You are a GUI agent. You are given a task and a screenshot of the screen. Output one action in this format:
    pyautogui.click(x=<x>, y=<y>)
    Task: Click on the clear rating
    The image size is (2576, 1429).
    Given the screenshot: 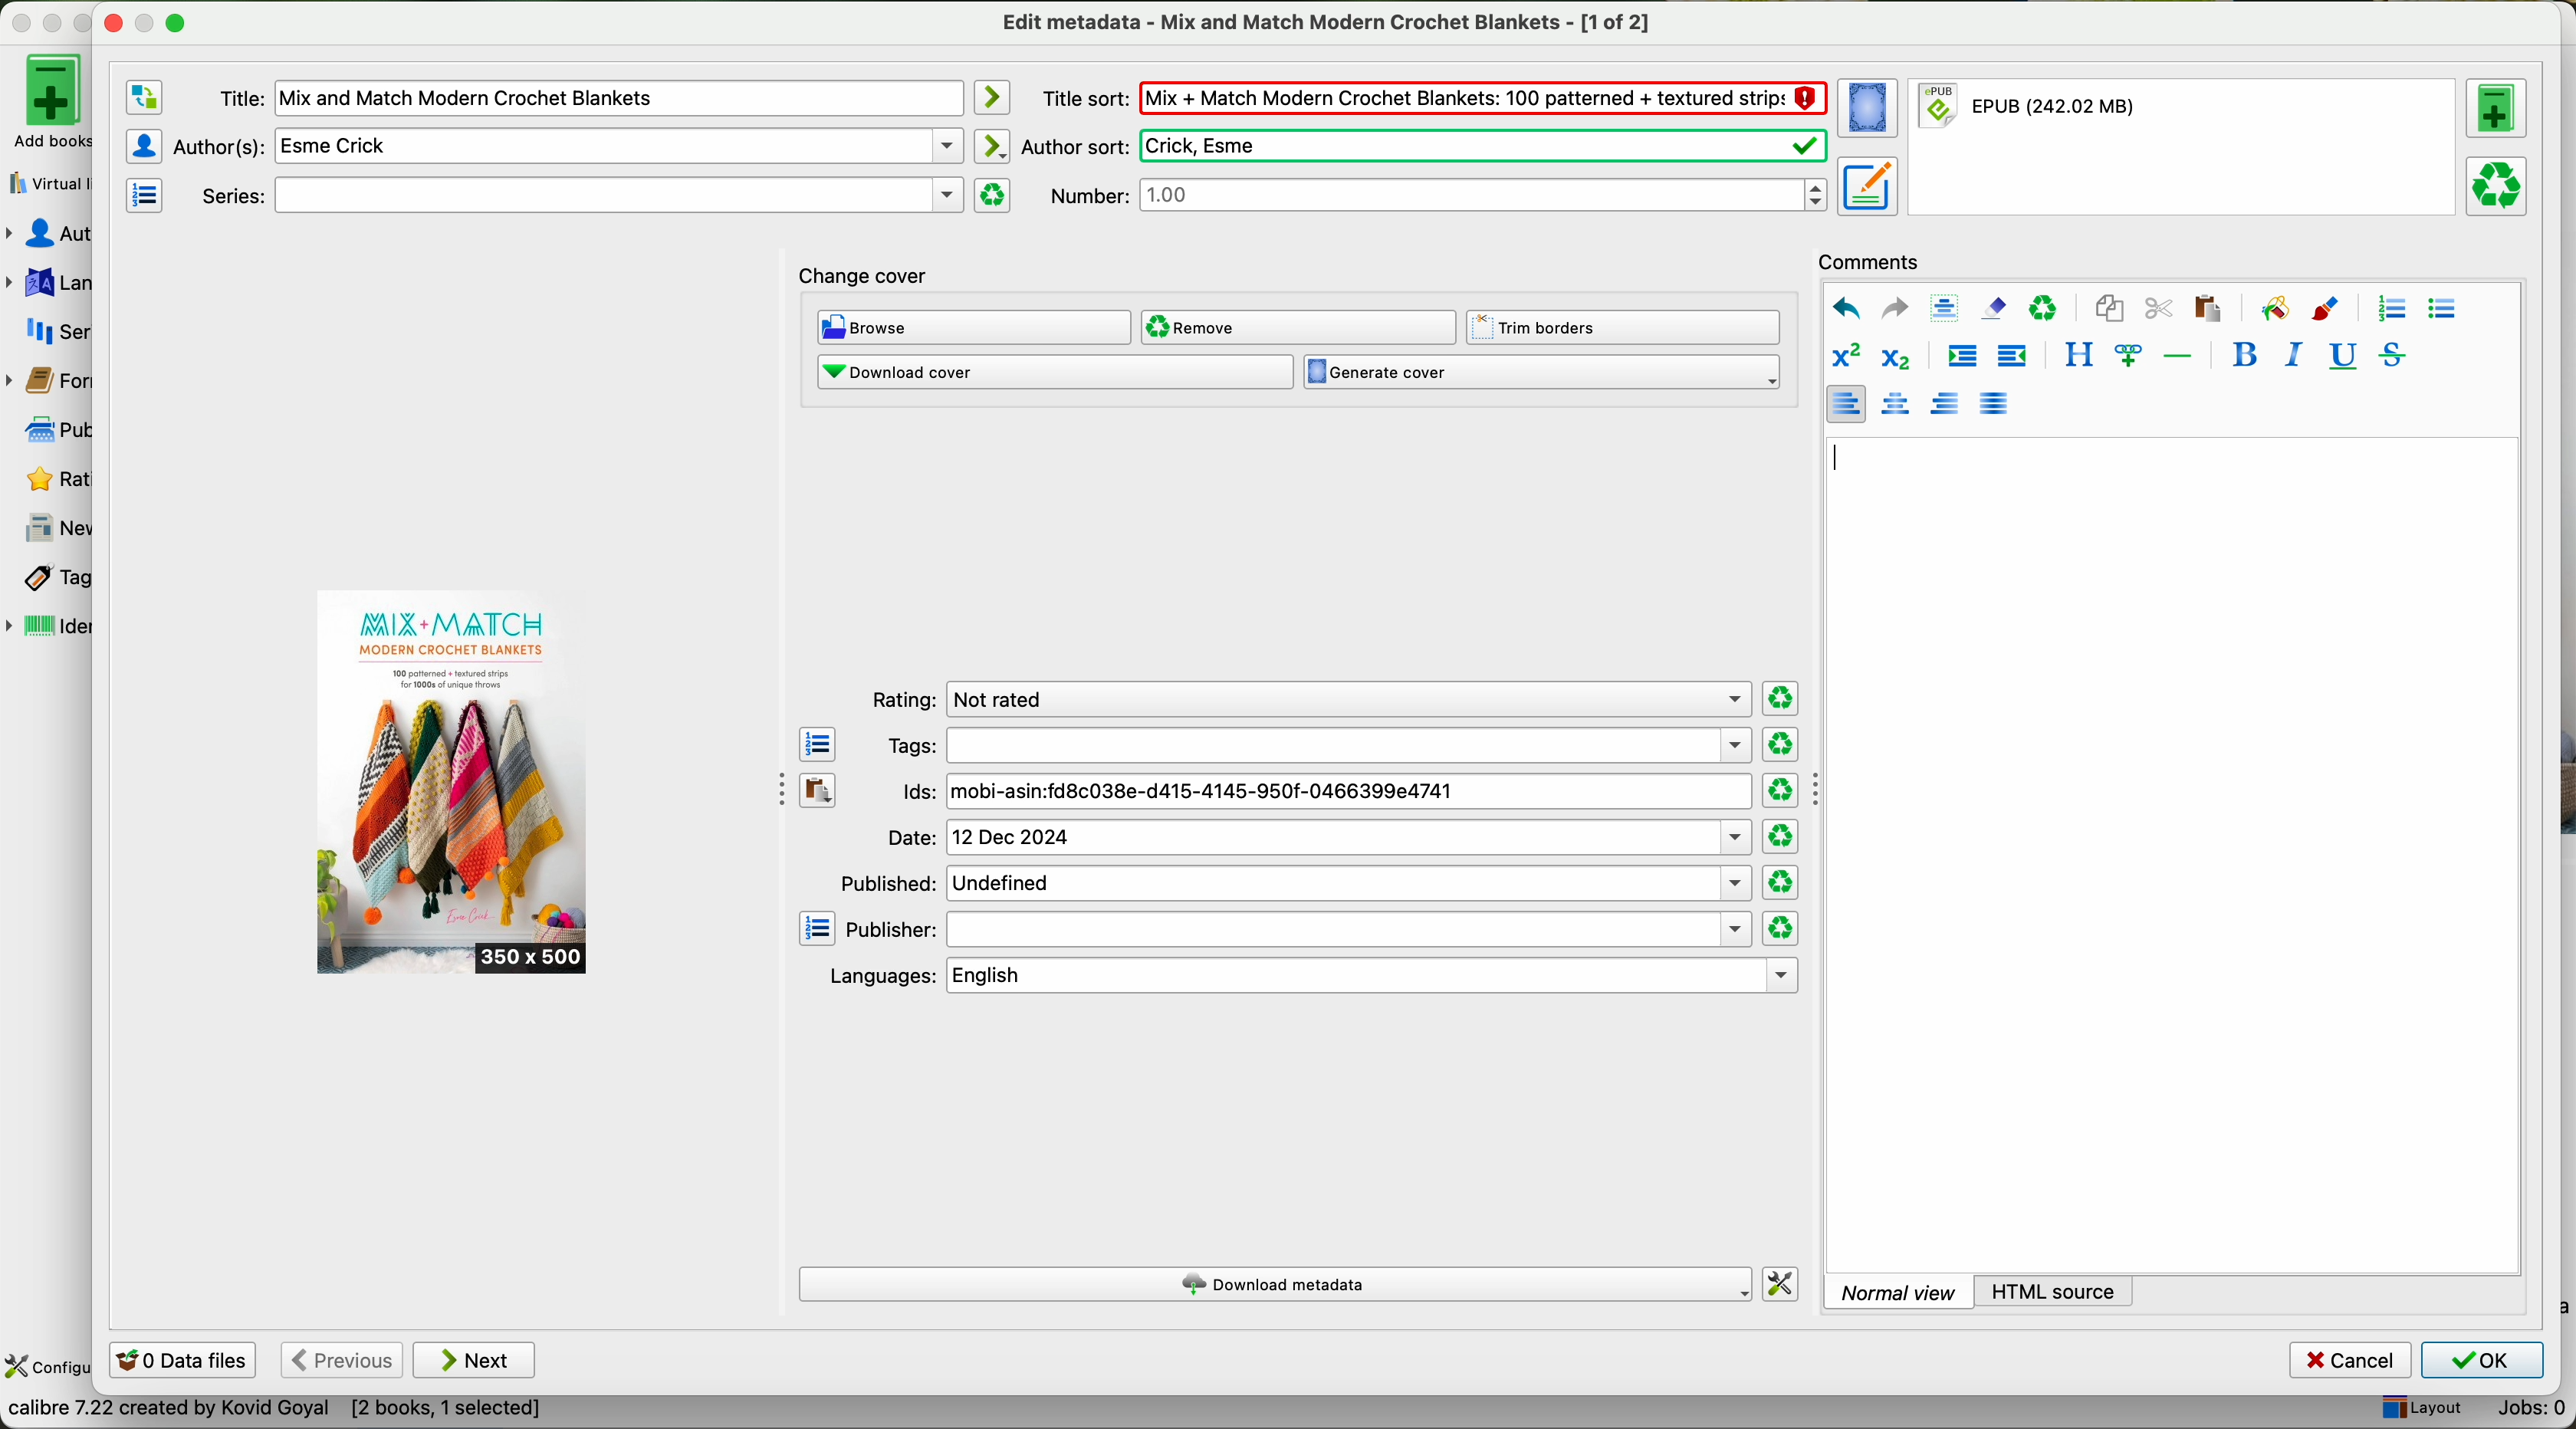 What is the action you would take?
    pyautogui.click(x=1780, y=791)
    